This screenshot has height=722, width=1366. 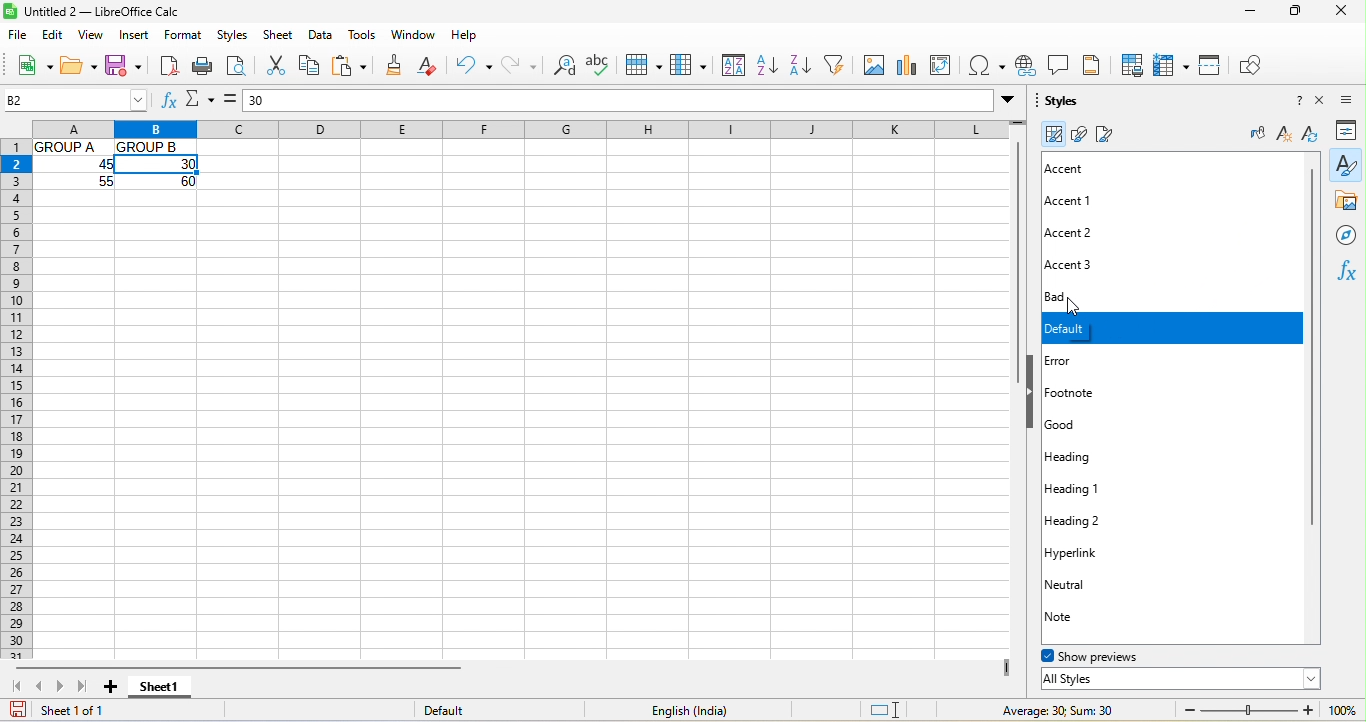 I want to click on Group A, so click(x=70, y=147).